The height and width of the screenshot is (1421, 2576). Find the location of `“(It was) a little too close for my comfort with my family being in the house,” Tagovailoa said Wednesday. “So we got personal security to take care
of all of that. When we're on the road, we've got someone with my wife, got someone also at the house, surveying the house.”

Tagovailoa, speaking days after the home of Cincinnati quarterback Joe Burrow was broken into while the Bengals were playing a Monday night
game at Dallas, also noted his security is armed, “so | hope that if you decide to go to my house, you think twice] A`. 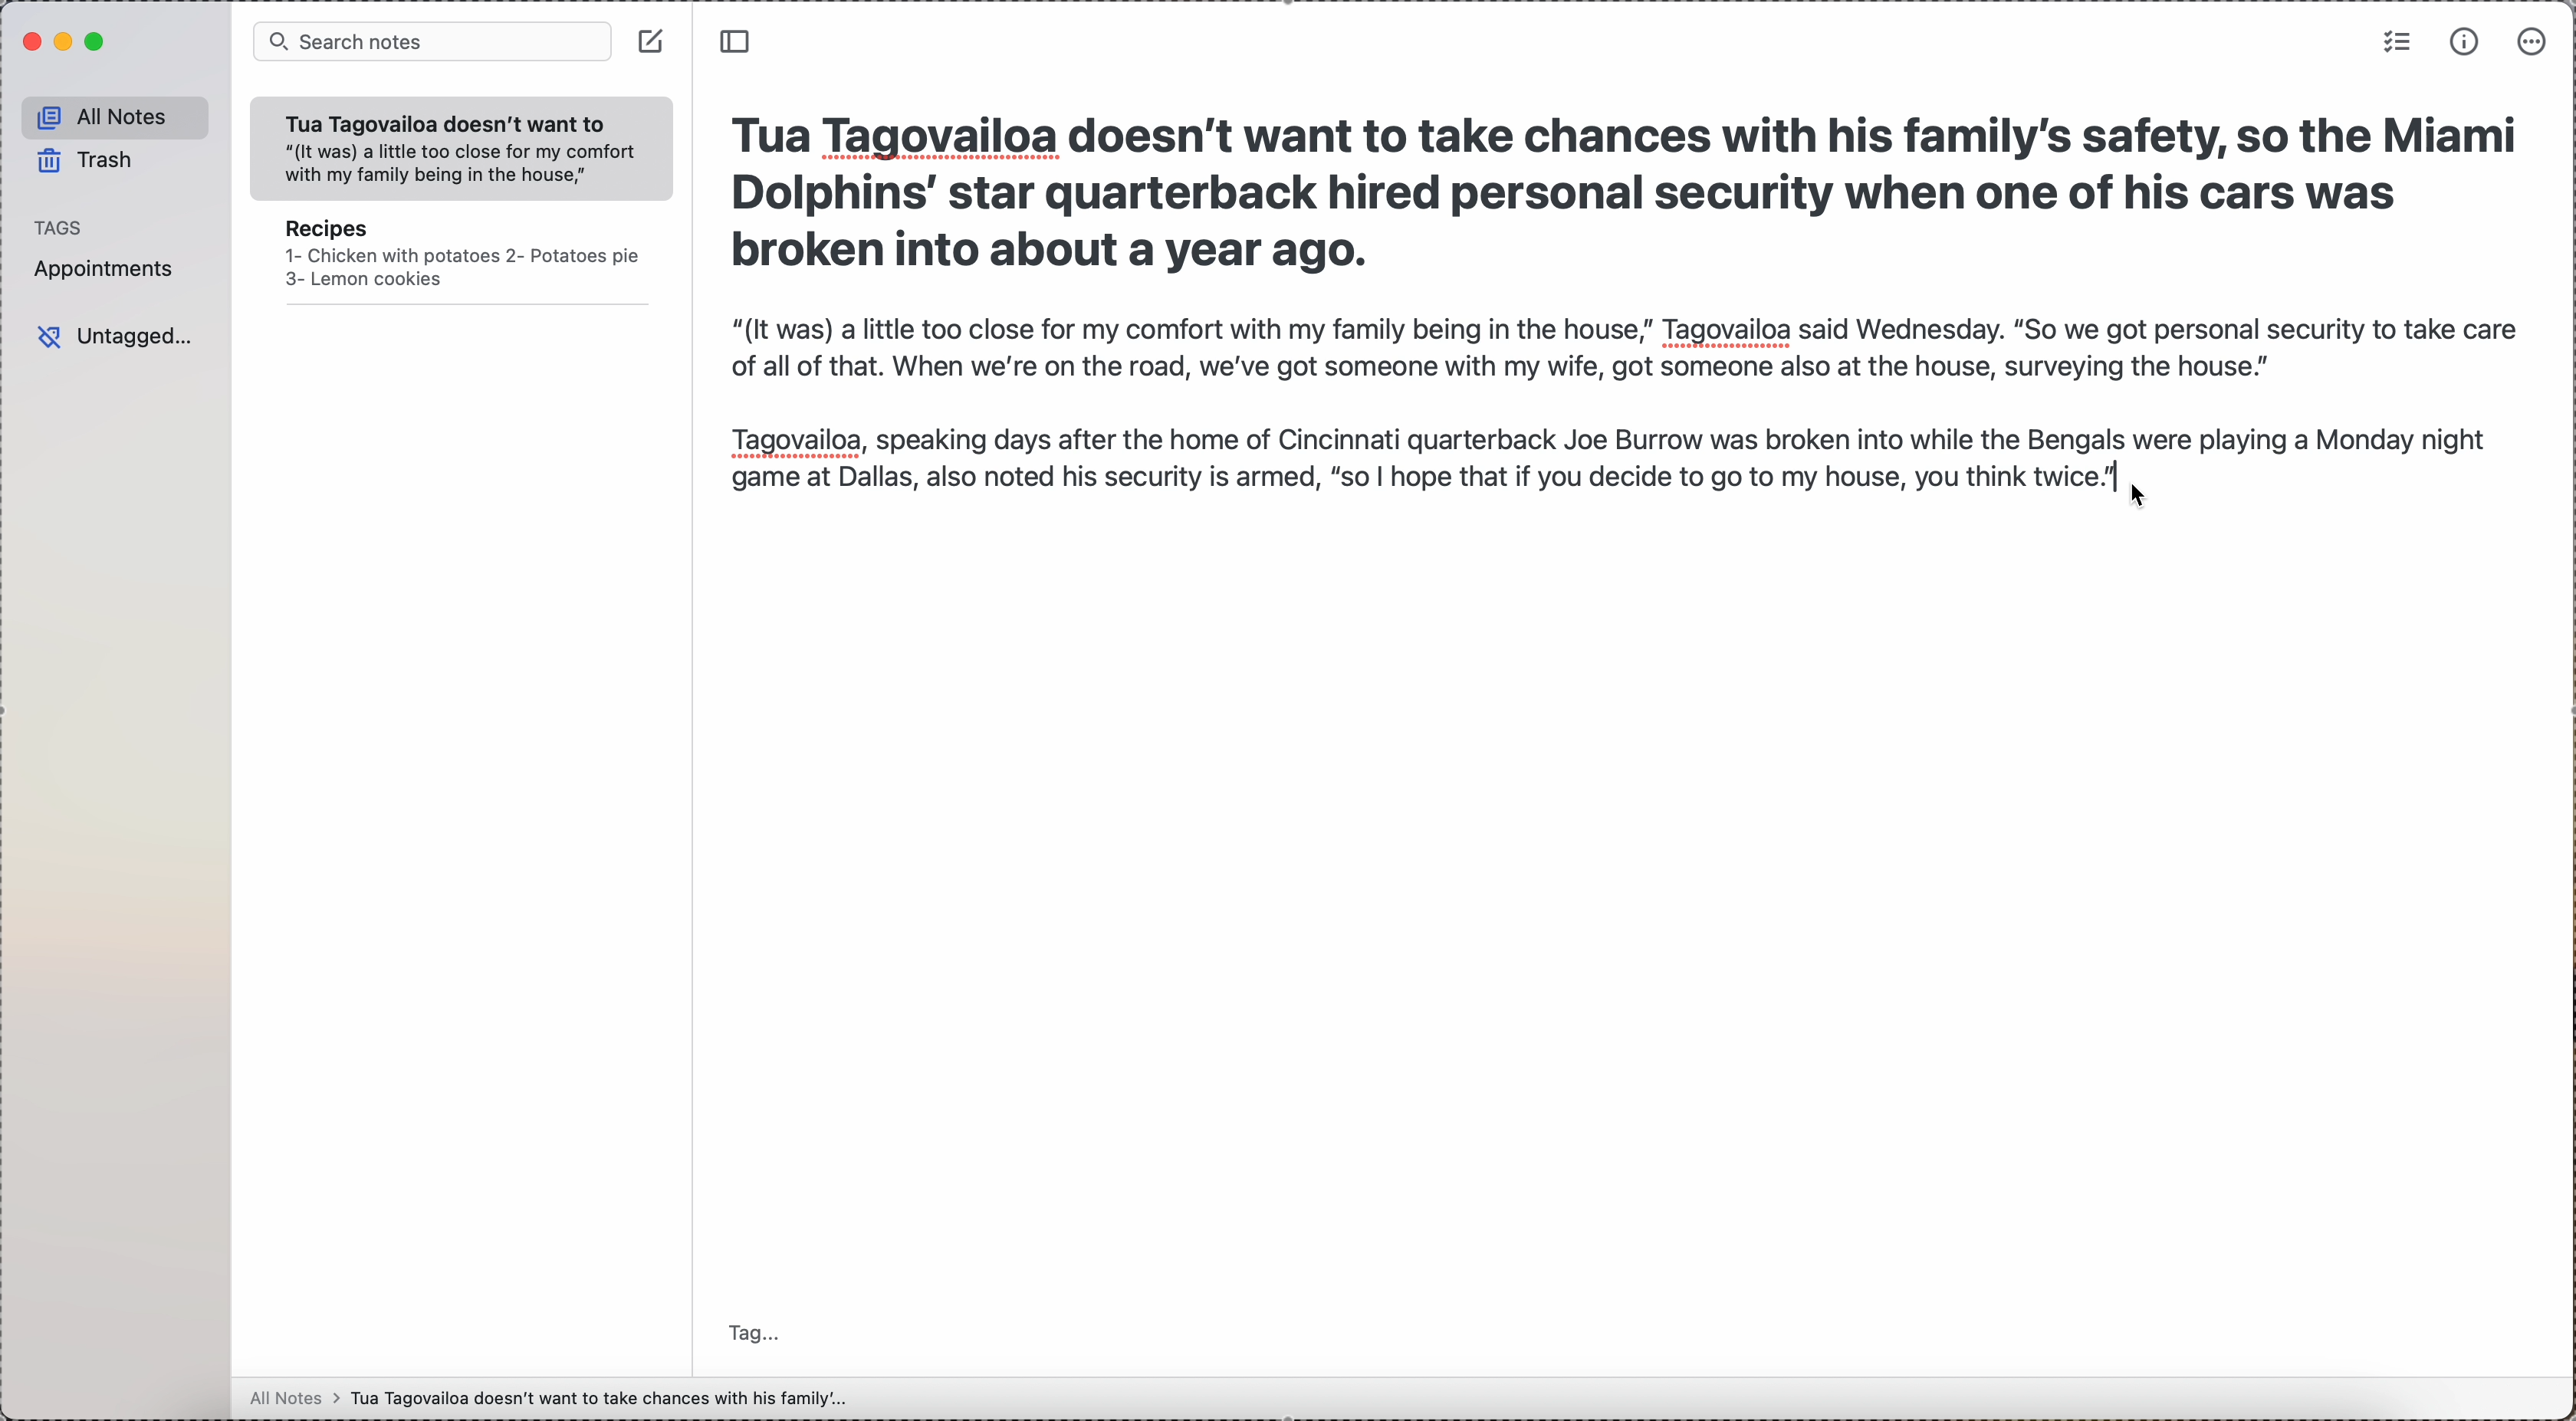

“(It was) a little too close for my comfort with my family being in the house,” Tagovailoa said Wednesday. “So we got personal security to take care
of all of that. When we're on the road, we've got someone with my wife, got someone also at the house, surveying the house.”

Tagovailoa, speaking days after the home of Cincinnati quarterback Joe Burrow was broken into while the Bengals were playing a Monday night
game at Dallas, also noted his security is armed, “so | hope that if you decide to go to my house, you think twice] A is located at coordinates (1616, 406).